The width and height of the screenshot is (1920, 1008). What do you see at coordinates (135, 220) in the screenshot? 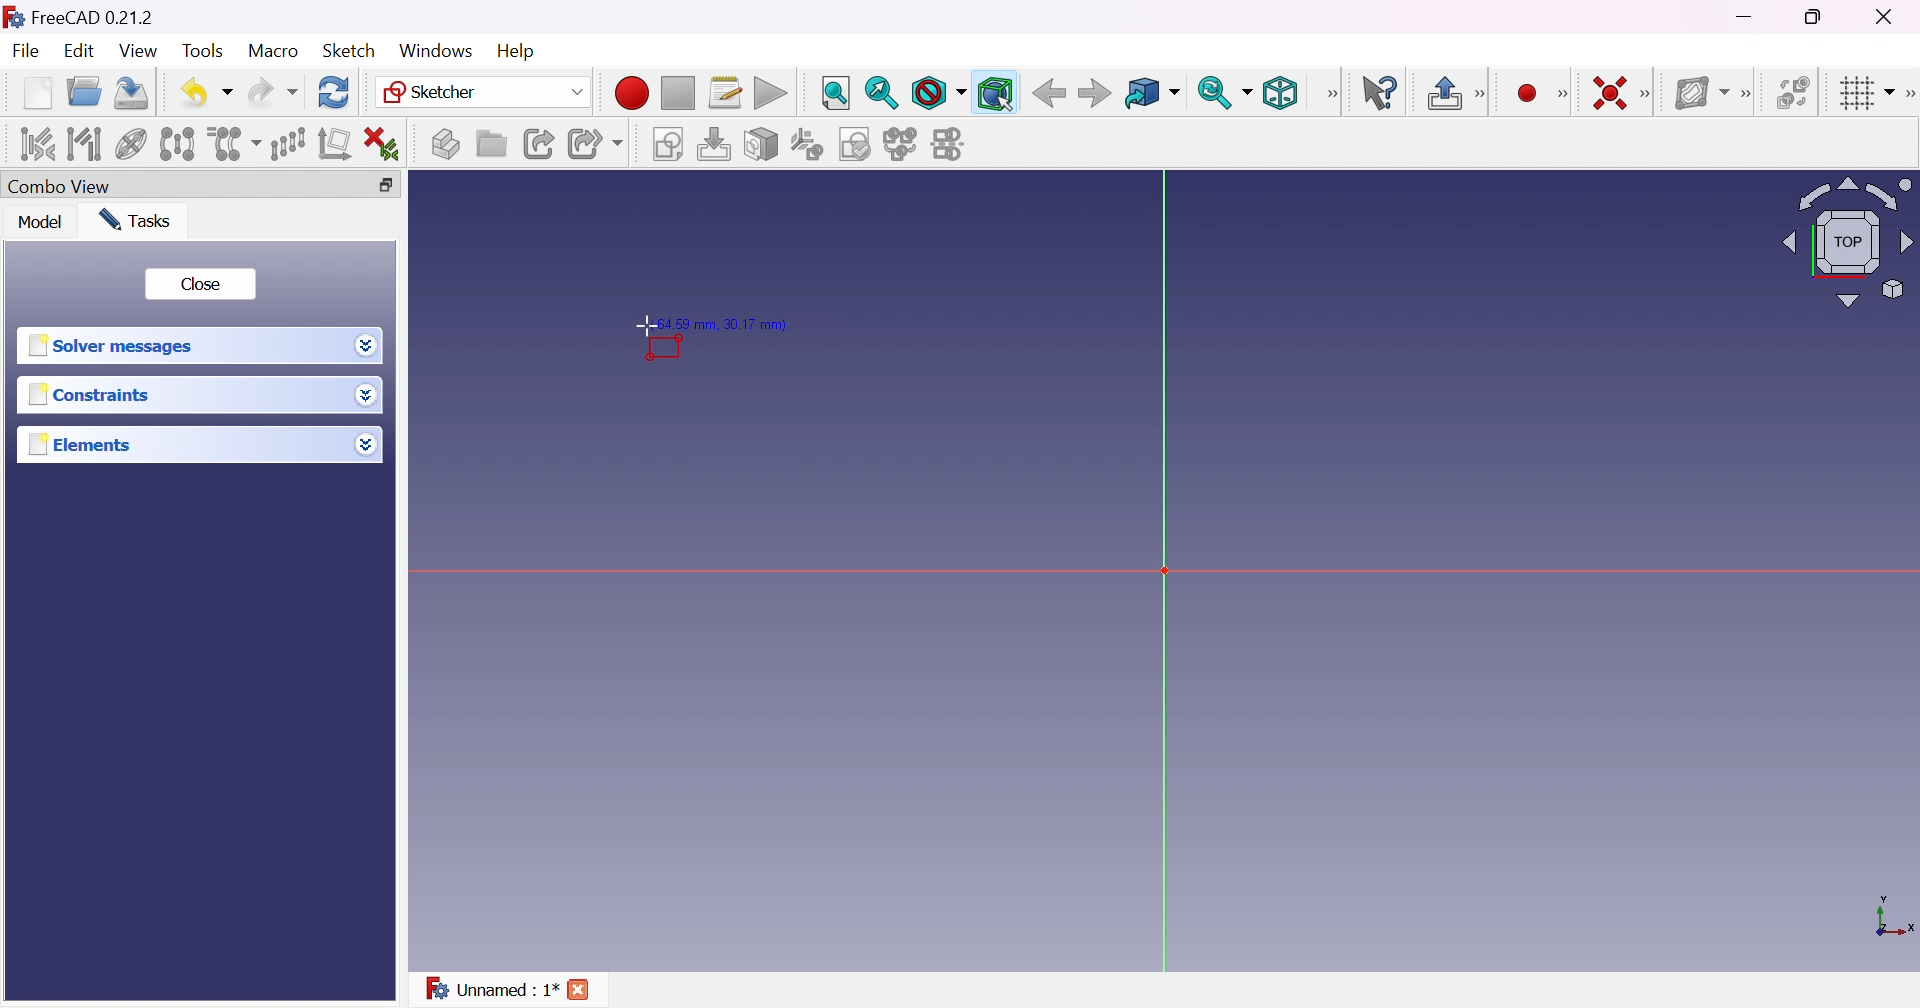
I see `Tasks` at bounding box center [135, 220].